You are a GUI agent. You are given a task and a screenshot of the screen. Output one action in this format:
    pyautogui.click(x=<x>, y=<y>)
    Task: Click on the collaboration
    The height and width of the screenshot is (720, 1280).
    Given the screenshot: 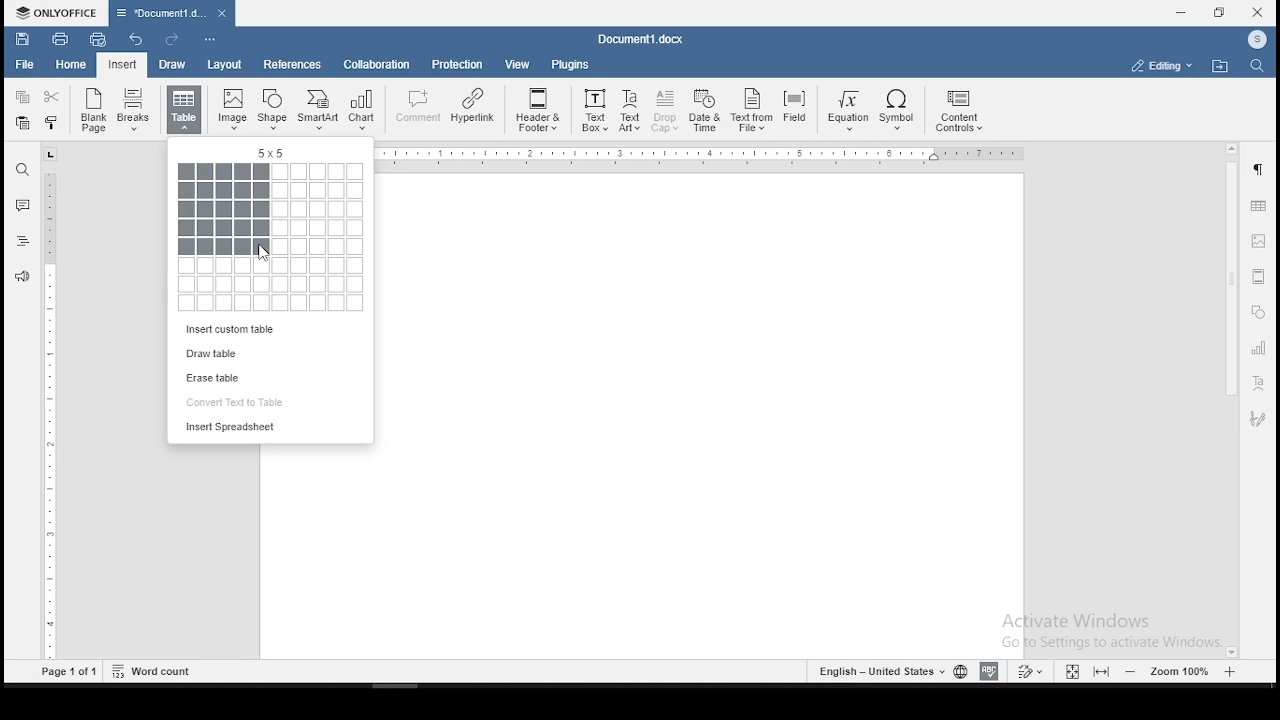 What is the action you would take?
    pyautogui.click(x=379, y=67)
    